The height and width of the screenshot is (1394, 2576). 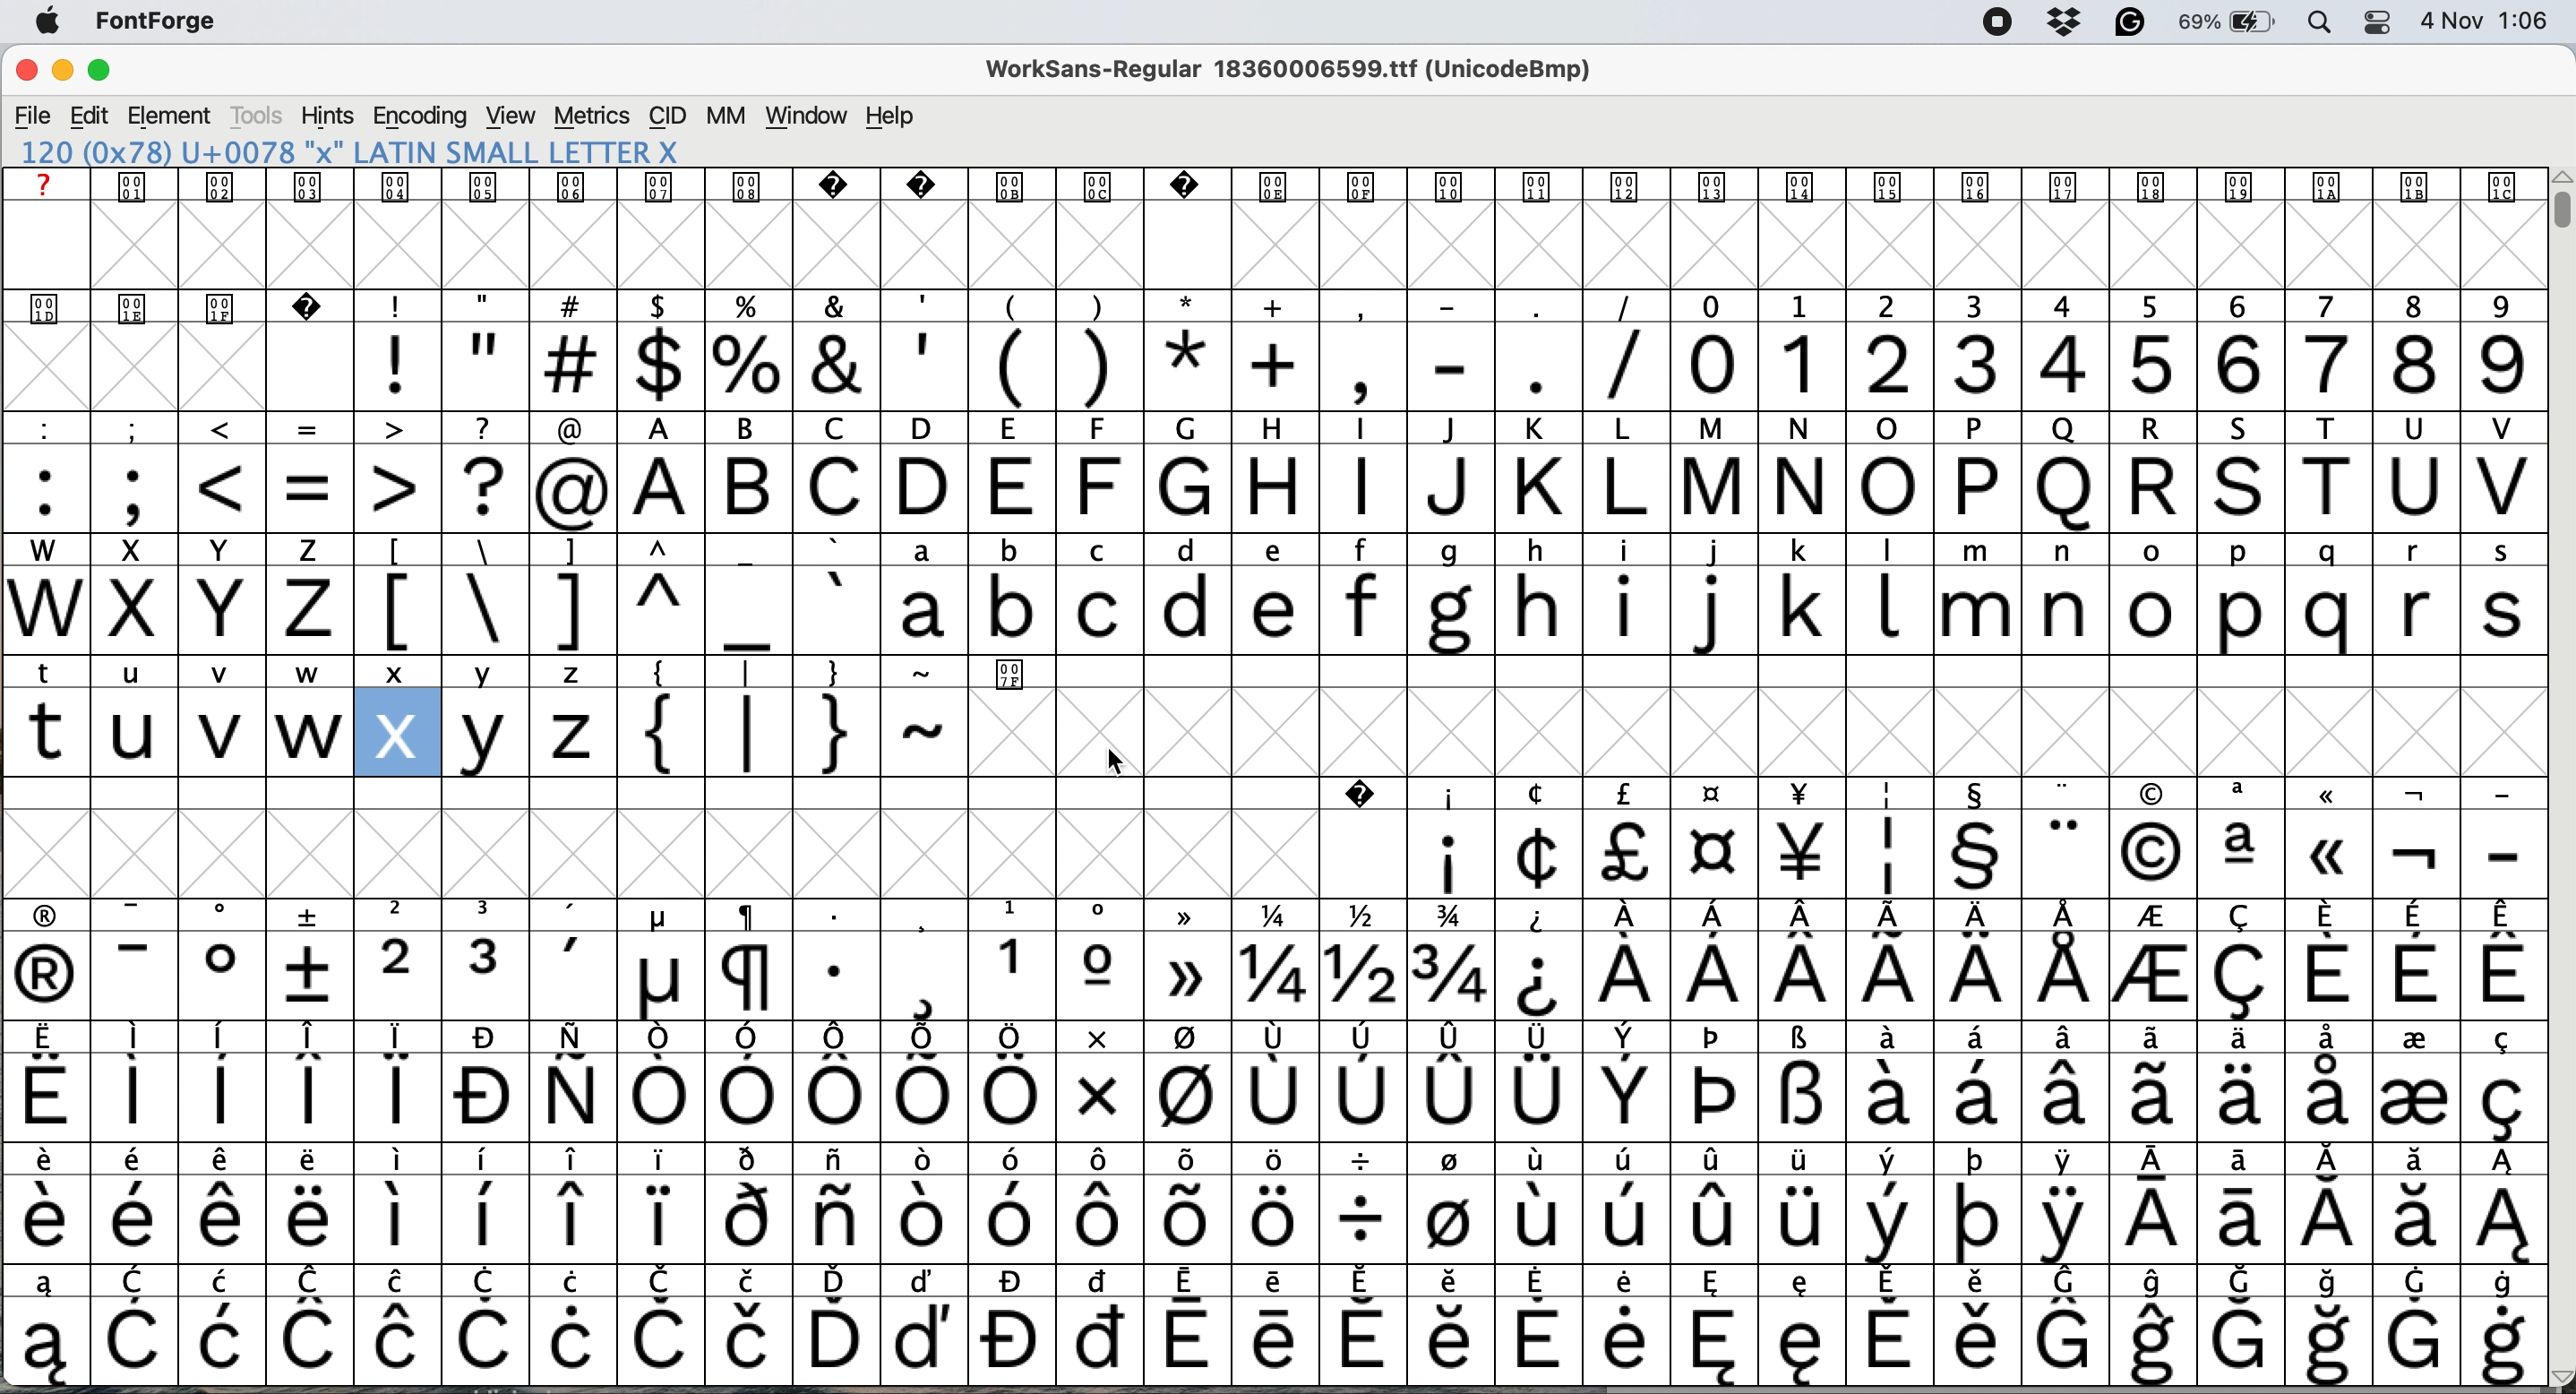 I want to click on special characters, so click(x=609, y=610).